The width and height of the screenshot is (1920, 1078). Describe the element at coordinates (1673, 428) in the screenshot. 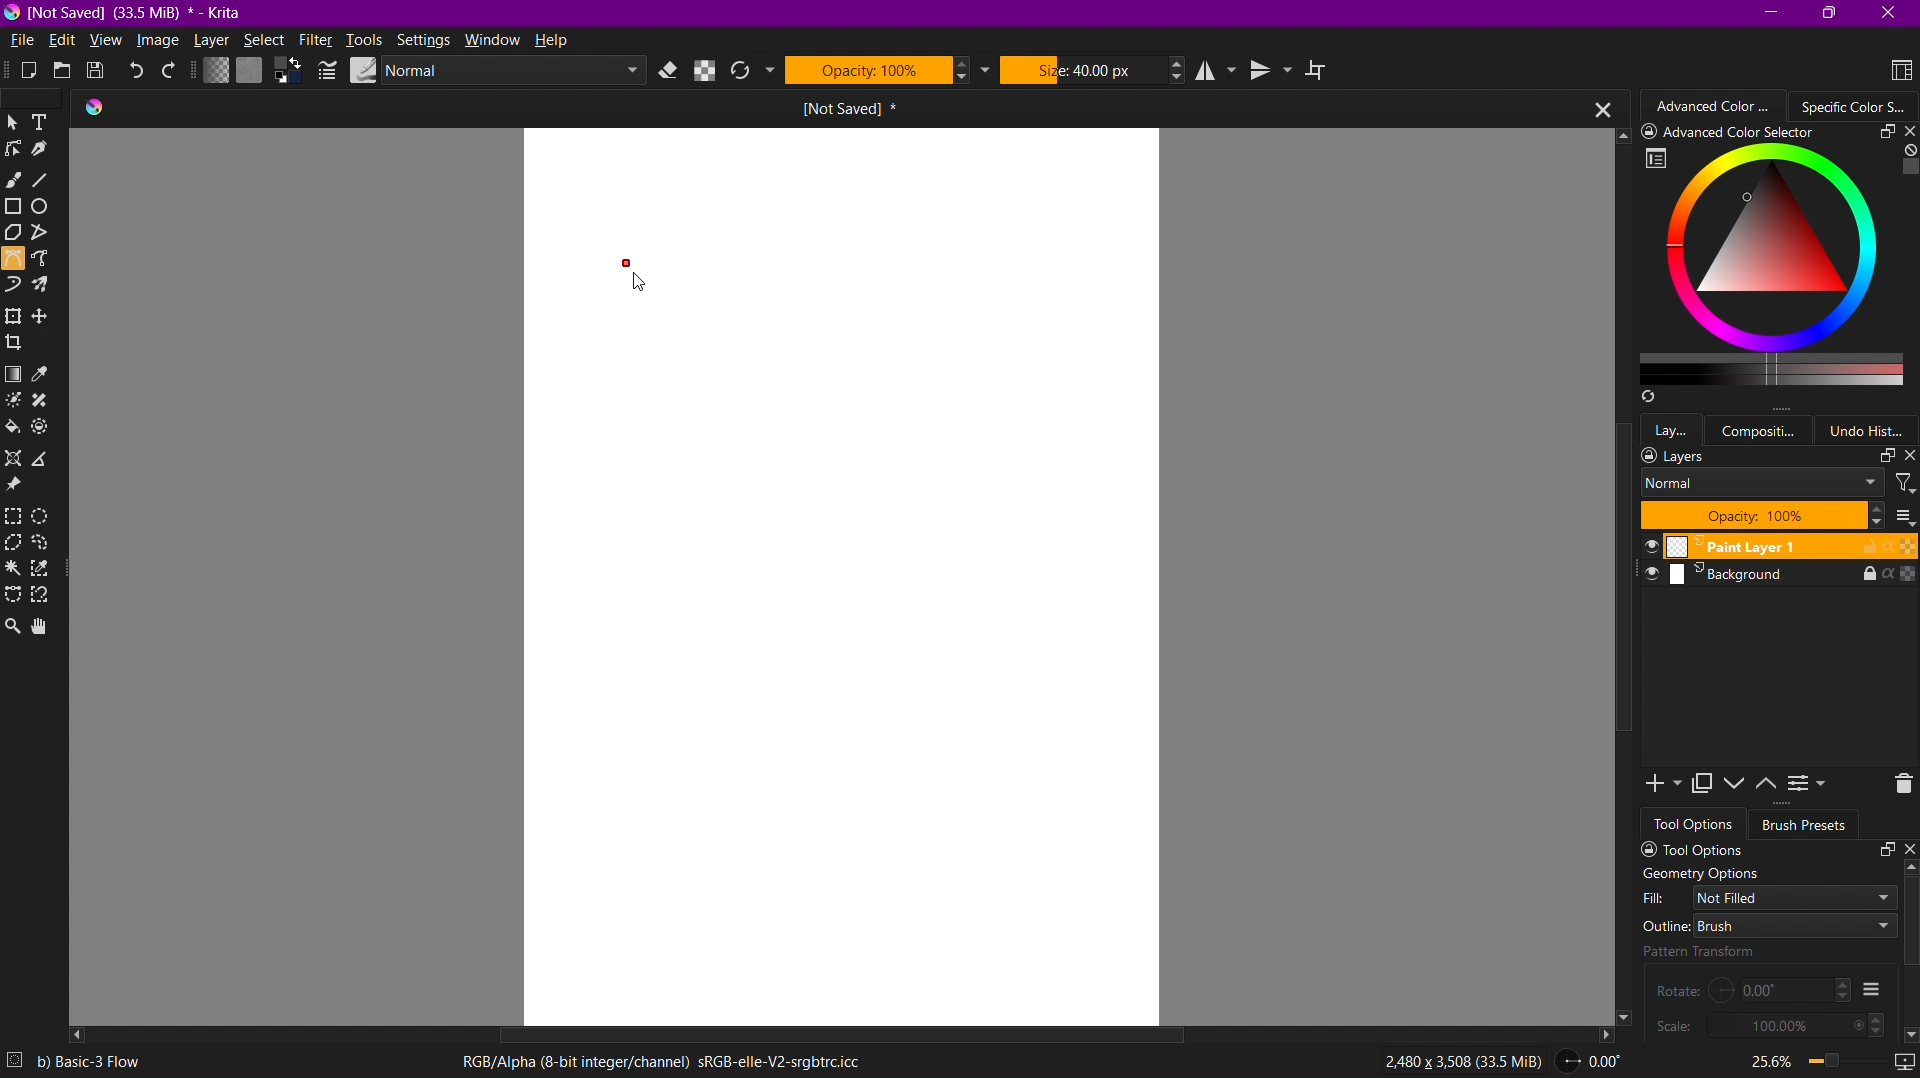

I see `Layers` at that location.